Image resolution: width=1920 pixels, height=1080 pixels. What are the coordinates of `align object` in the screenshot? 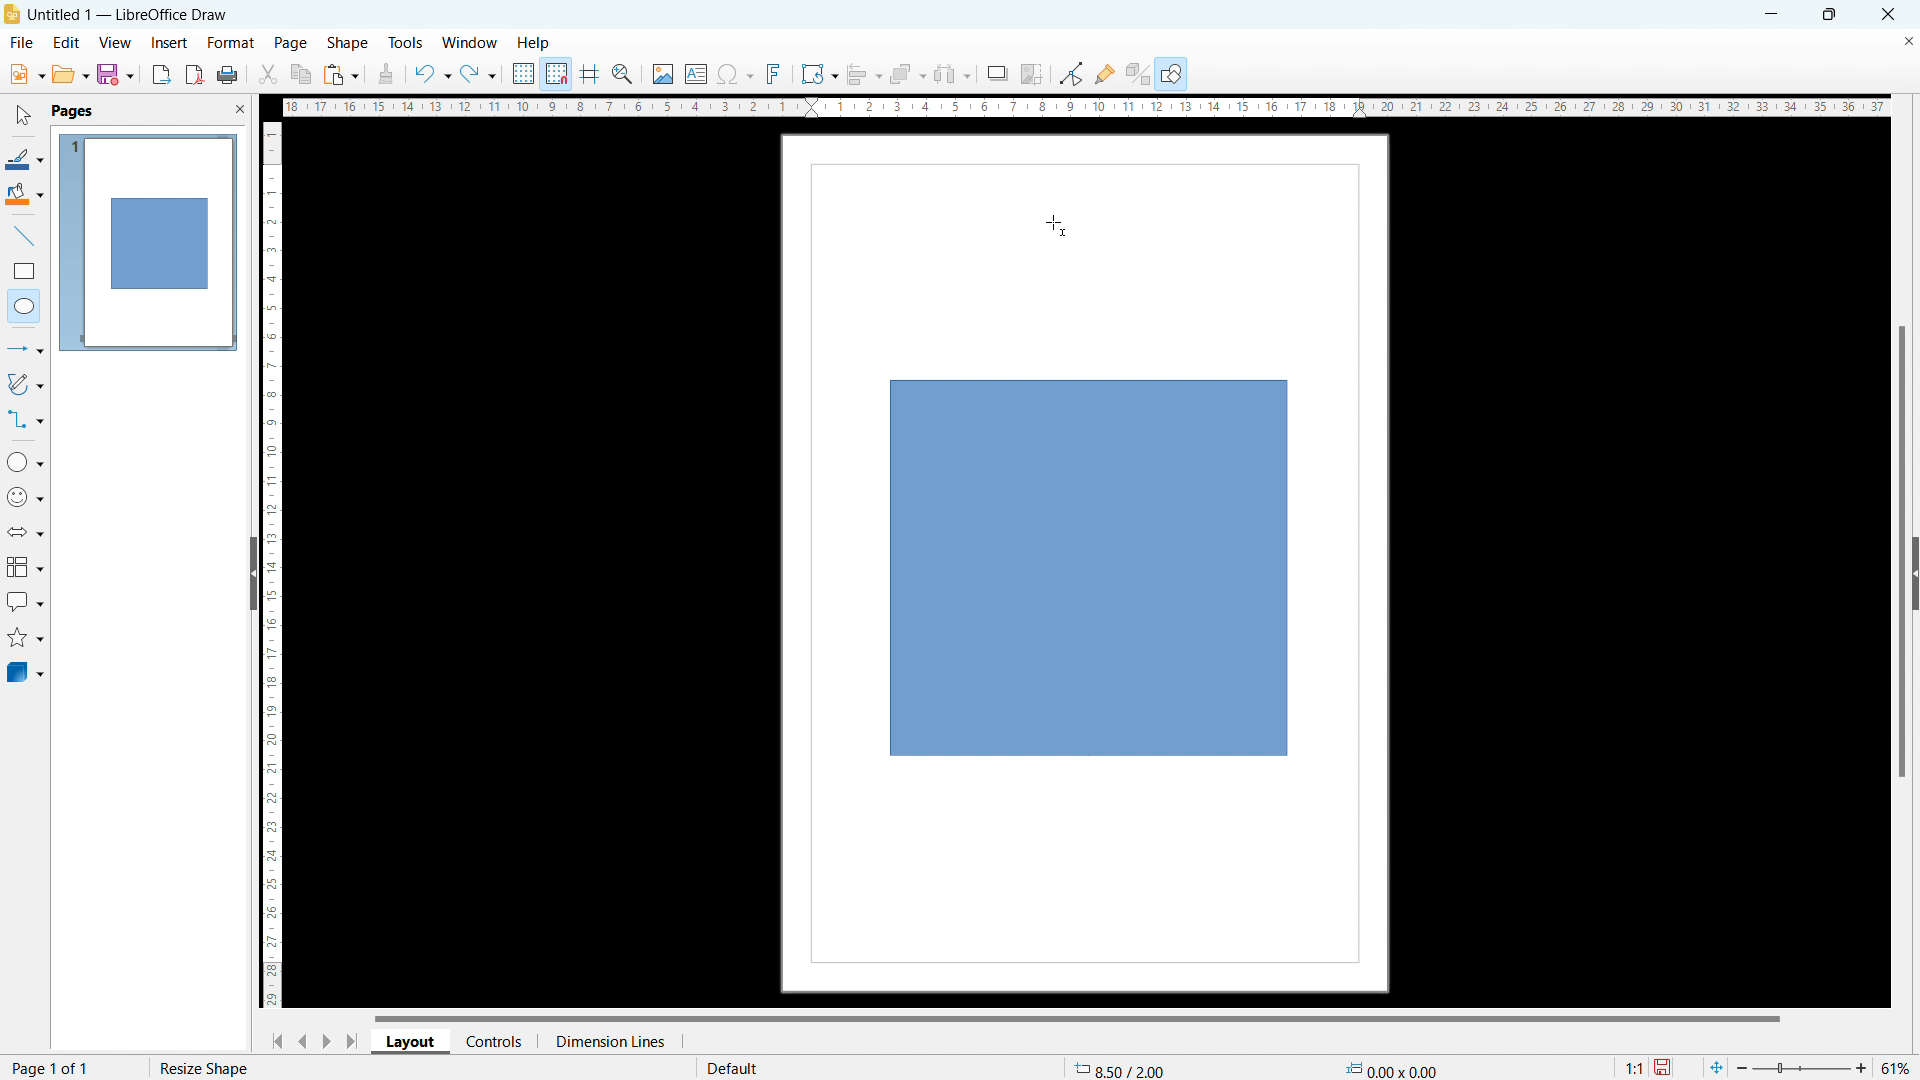 It's located at (863, 74).